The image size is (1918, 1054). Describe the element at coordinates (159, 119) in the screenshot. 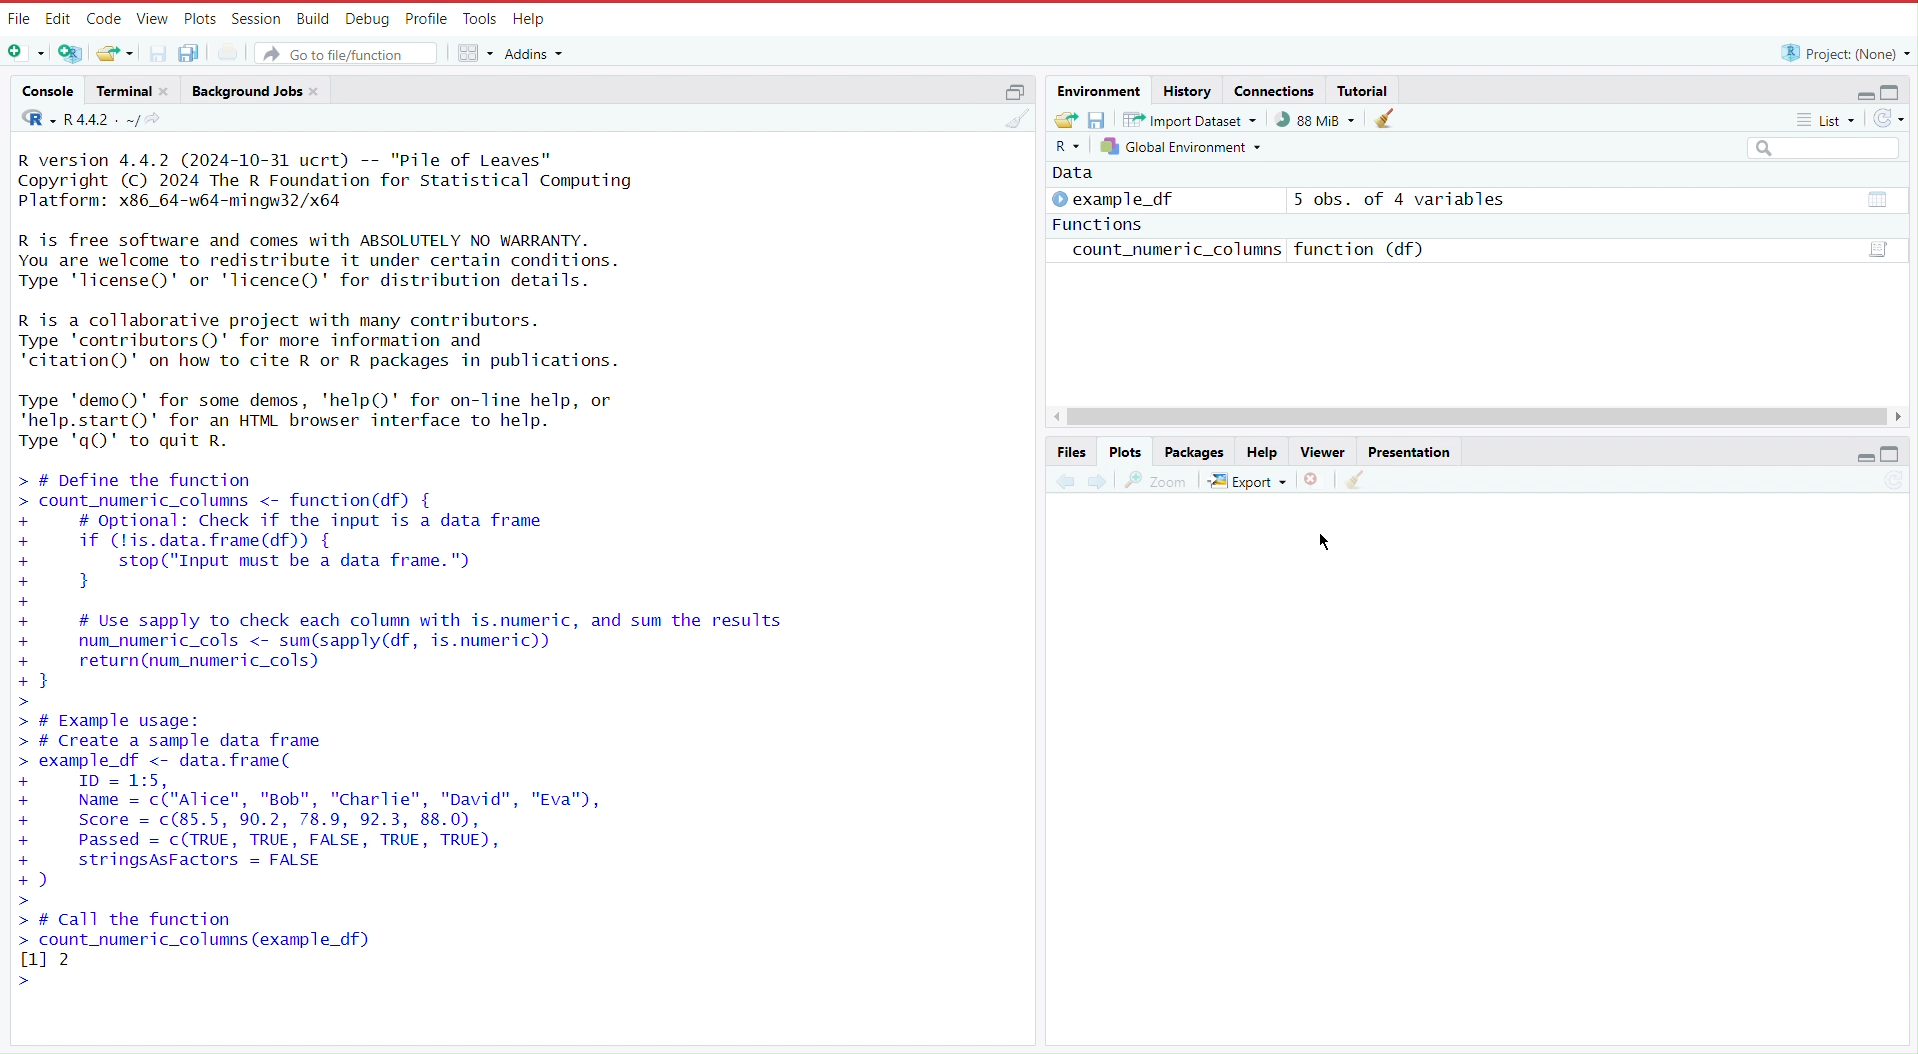

I see `View the current working directory` at that location.